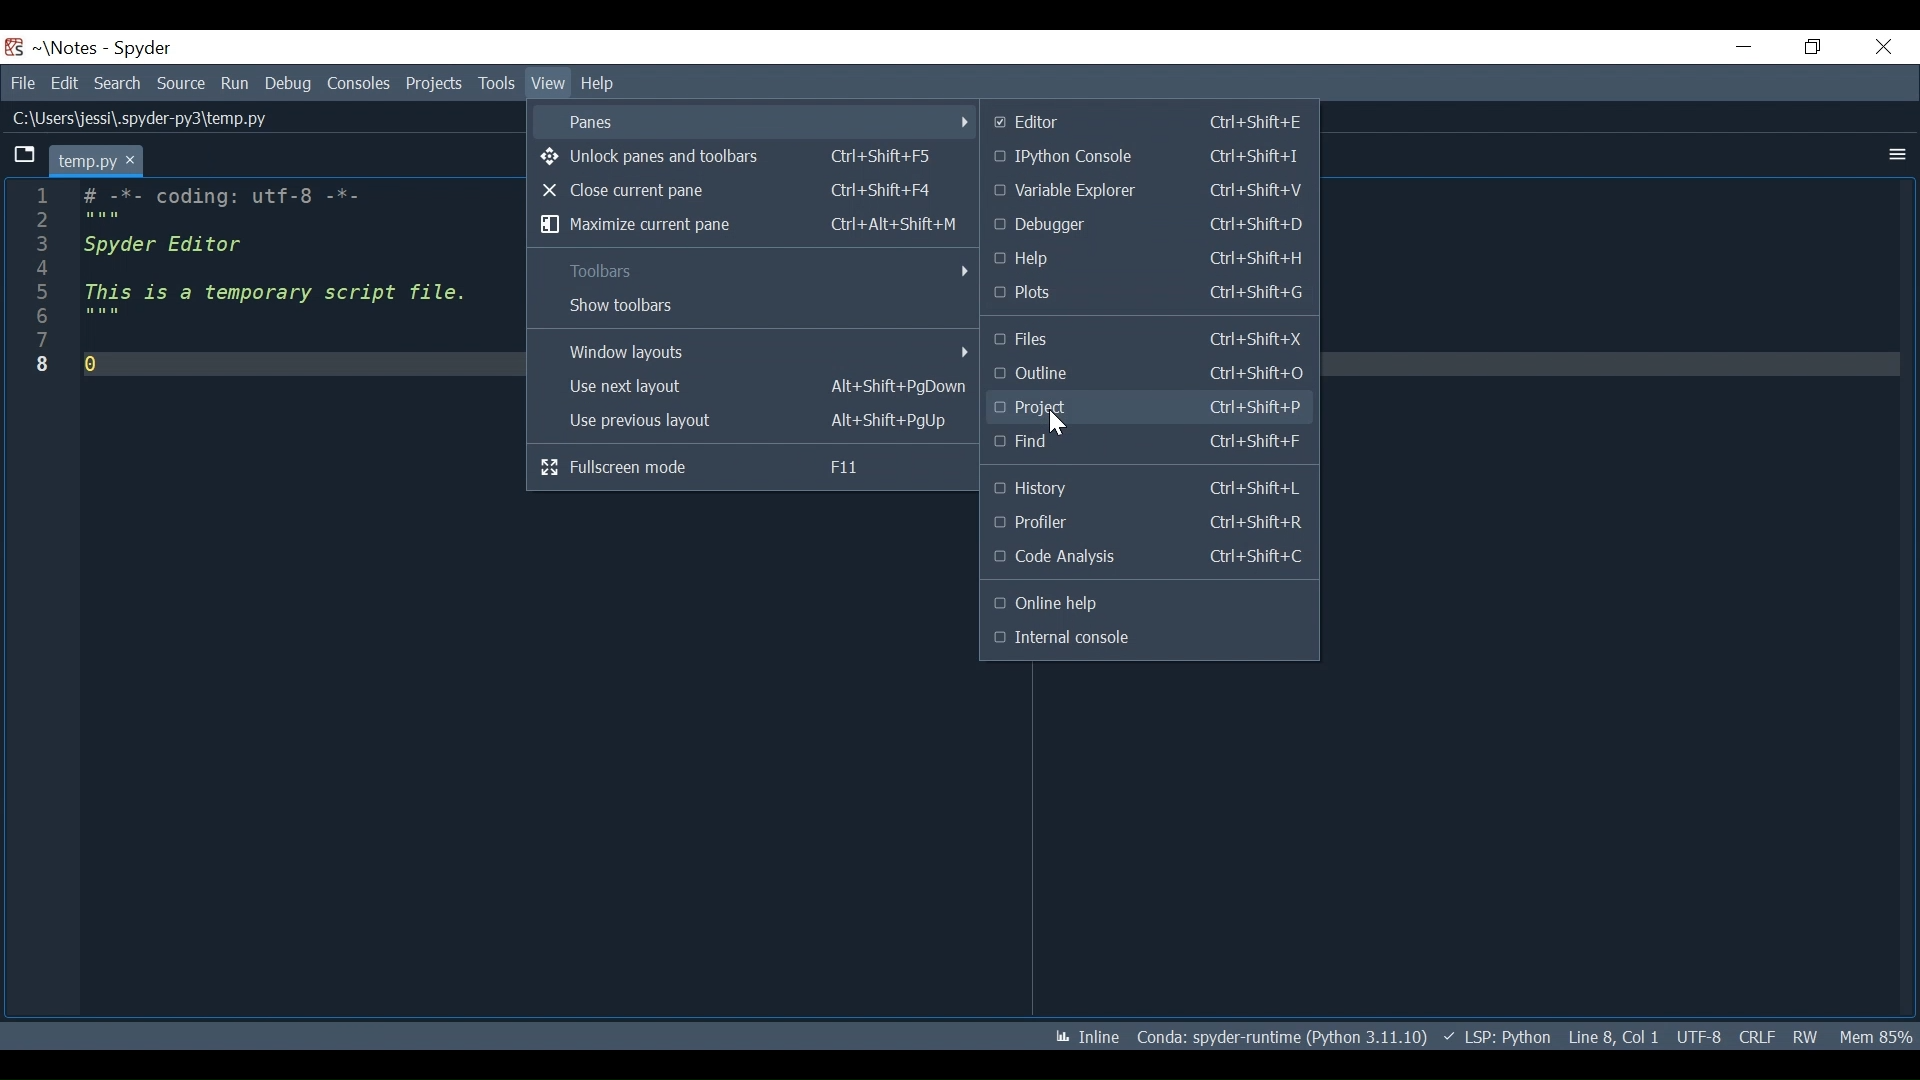  Describe the element at coordinates (752, 385) in the screenshot. I see `Use next layout` at that location.